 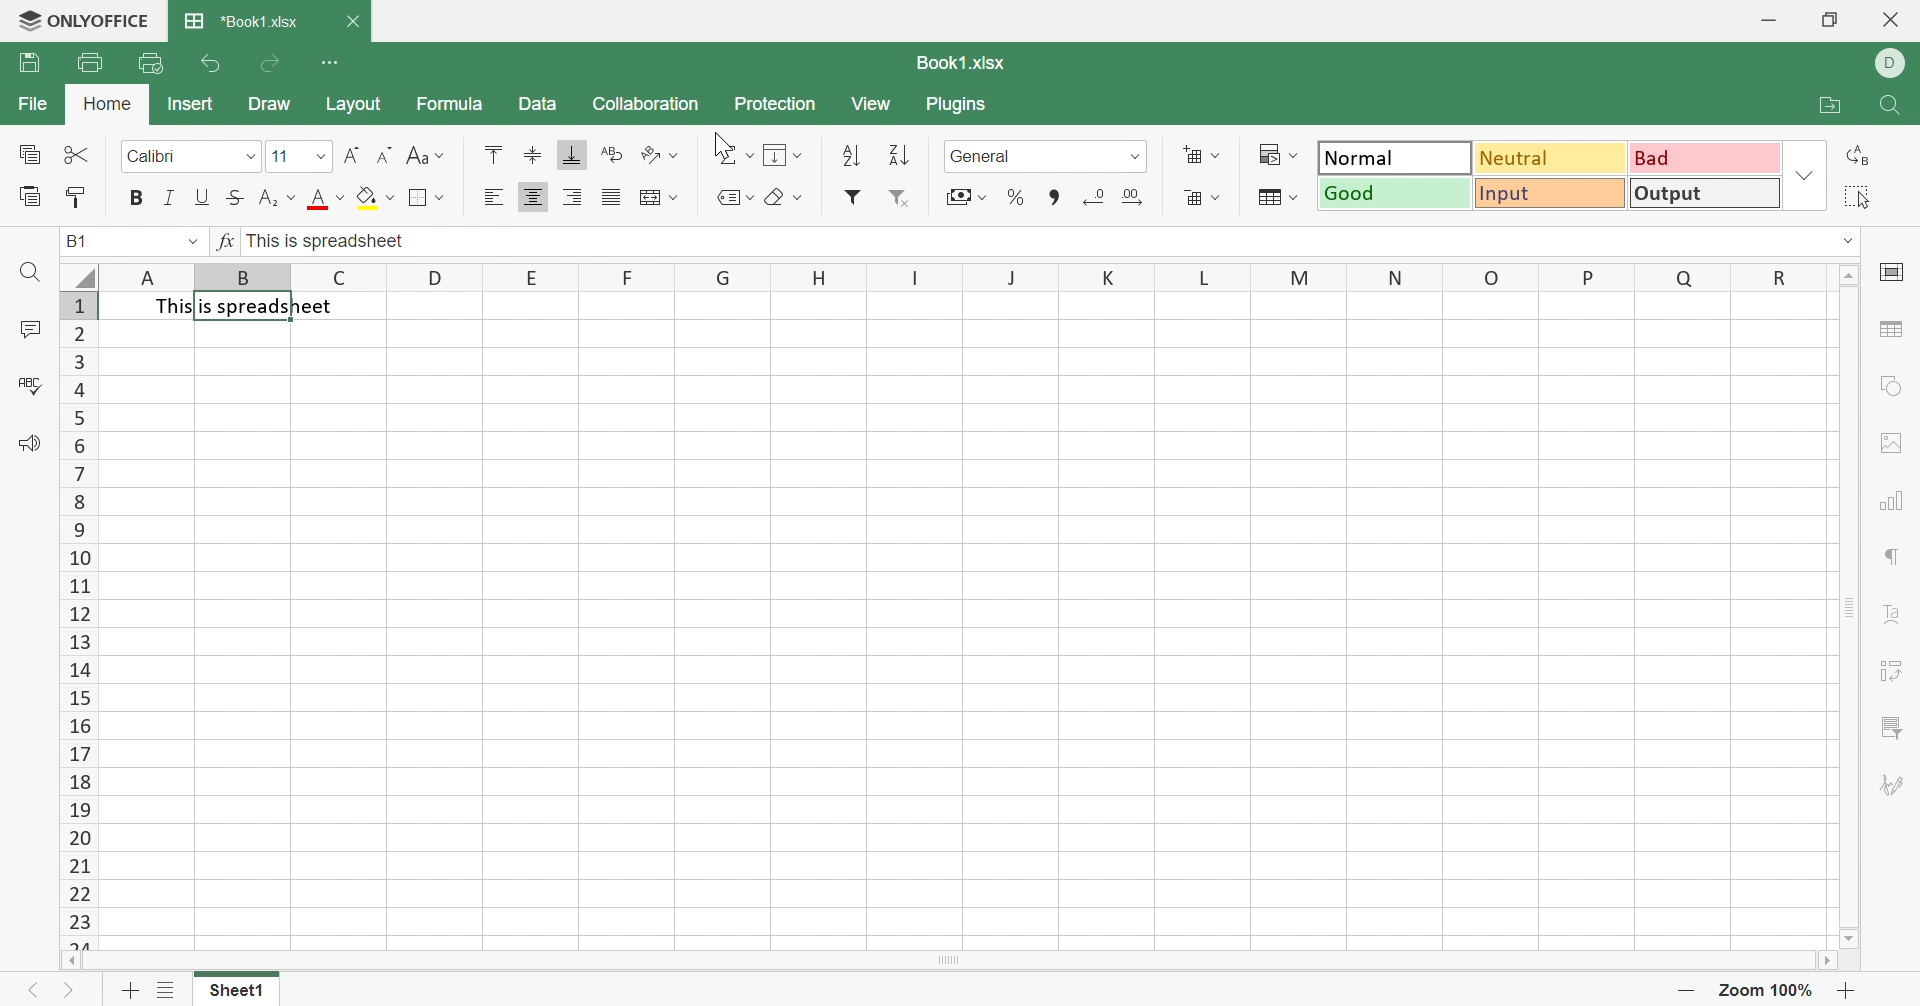 I want to click on Book1.xlsx, so click(x=958, y=62).